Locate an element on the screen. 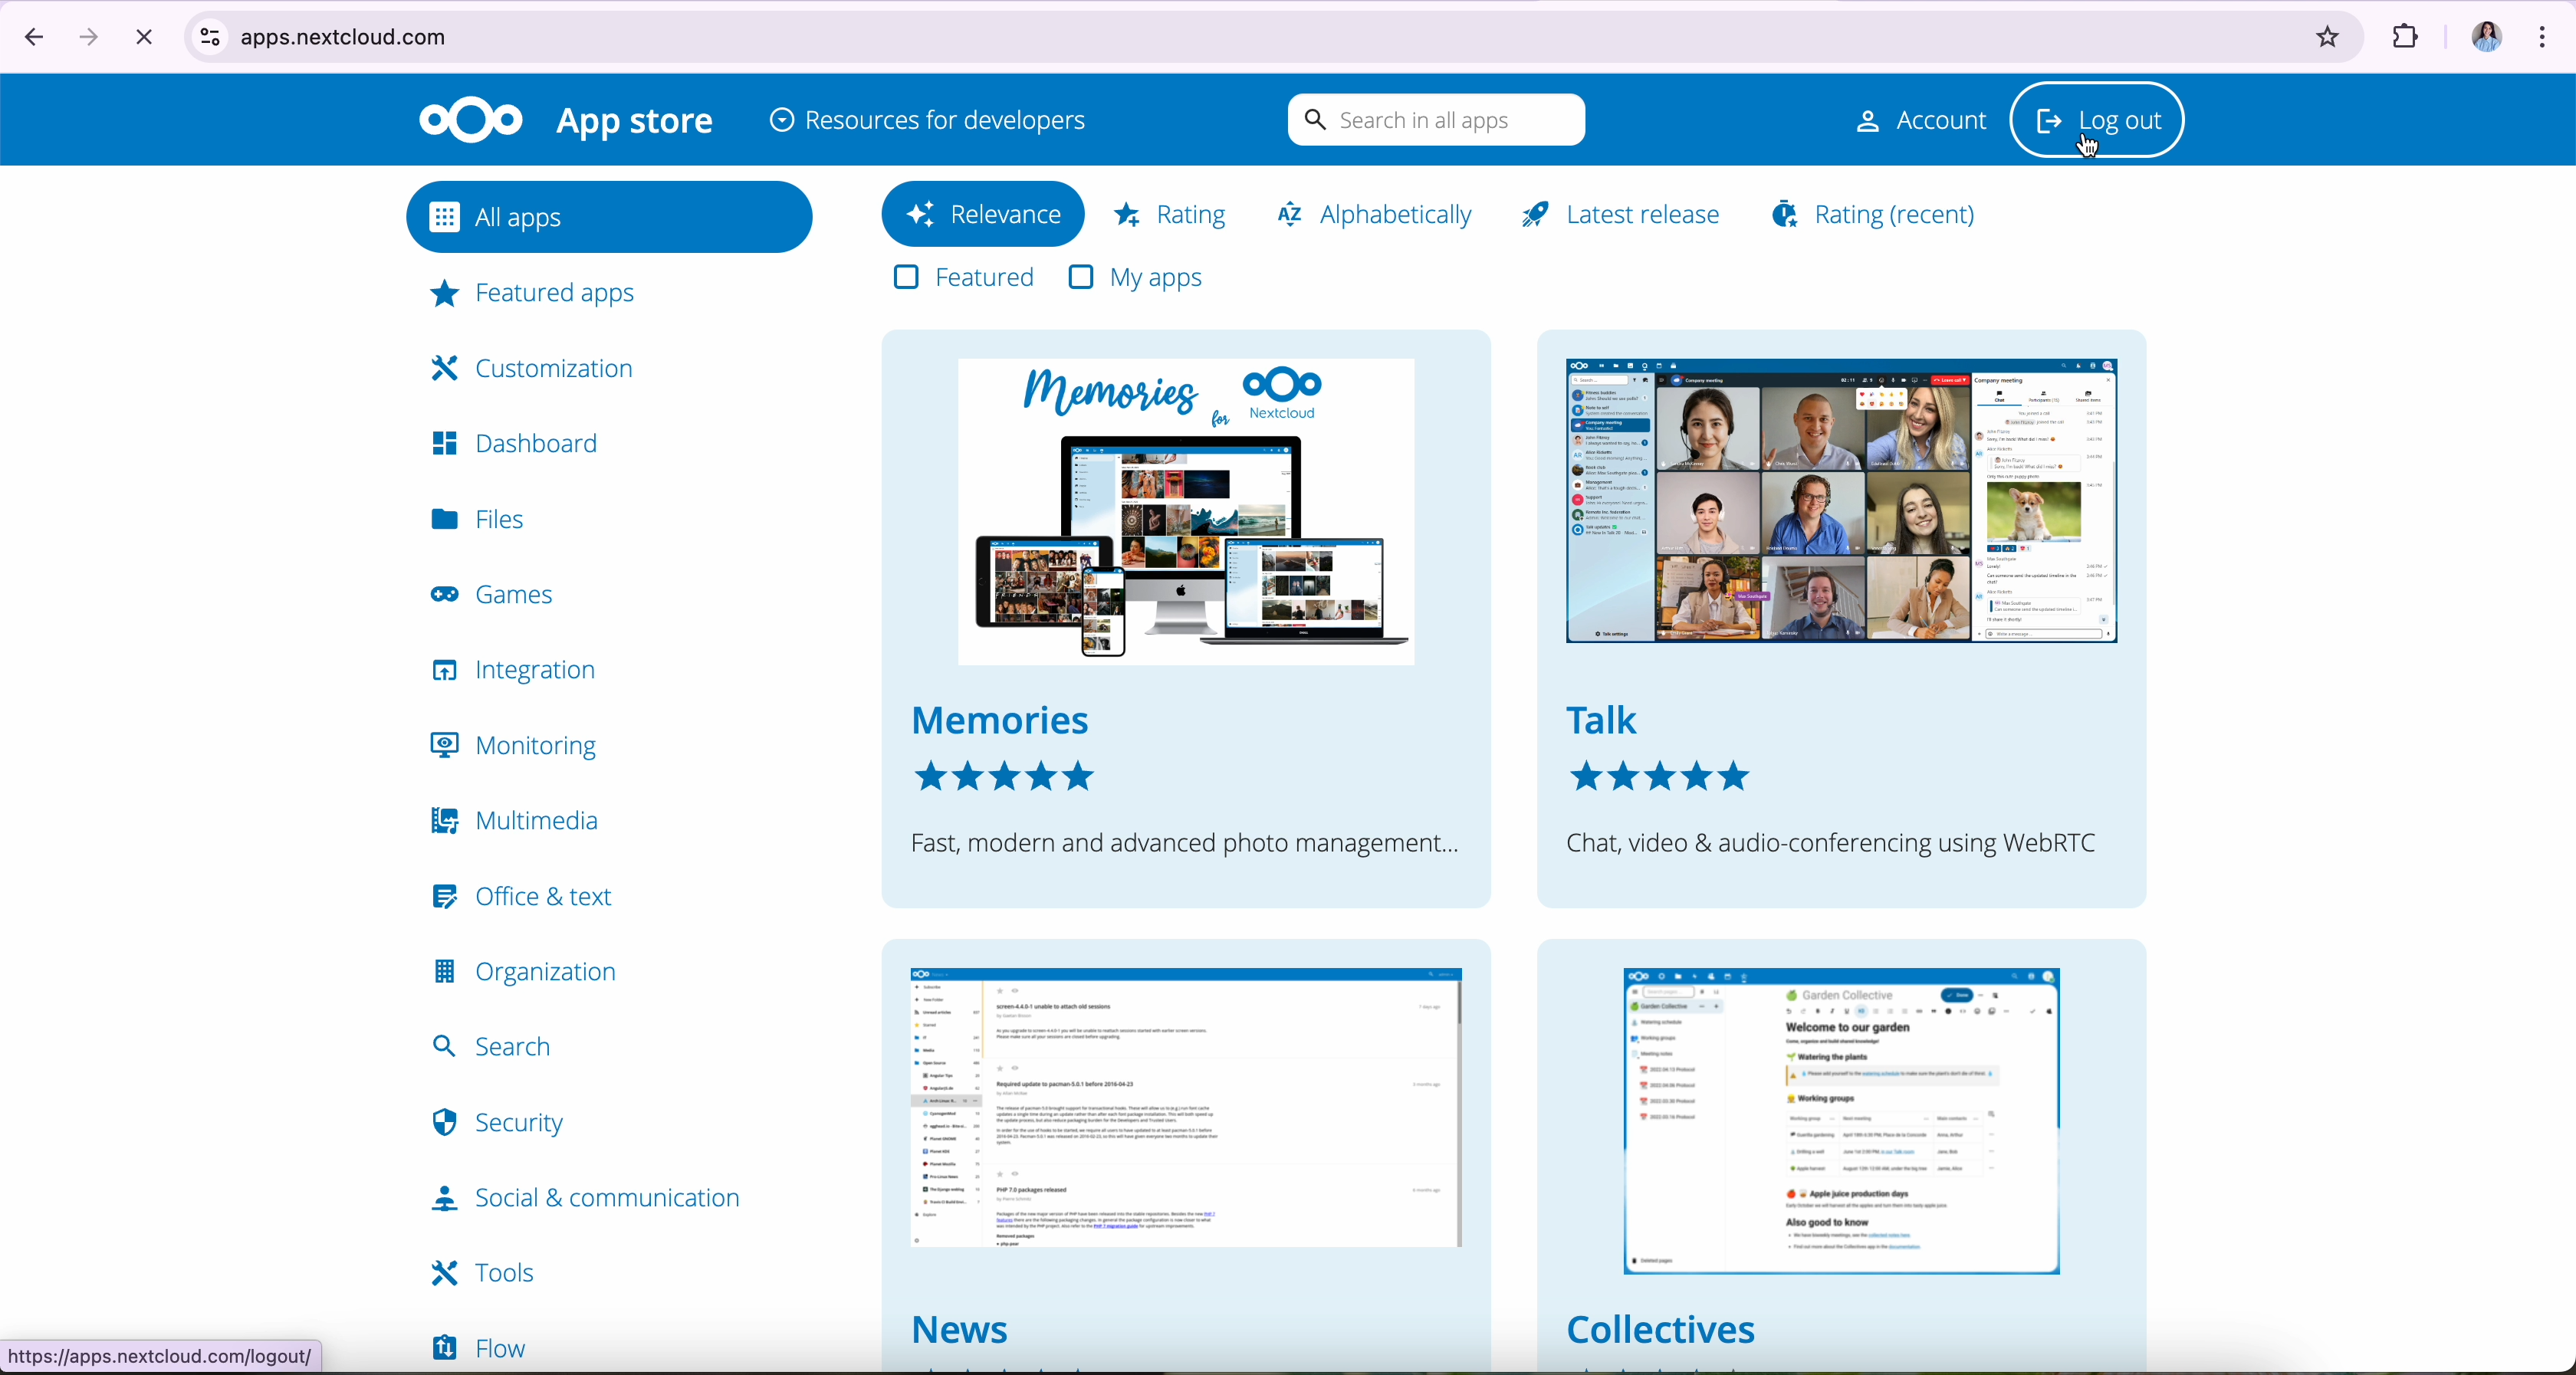 The width and height of the screenshot is (2576, 1375). extensions is located at coordinates (2417, 37).